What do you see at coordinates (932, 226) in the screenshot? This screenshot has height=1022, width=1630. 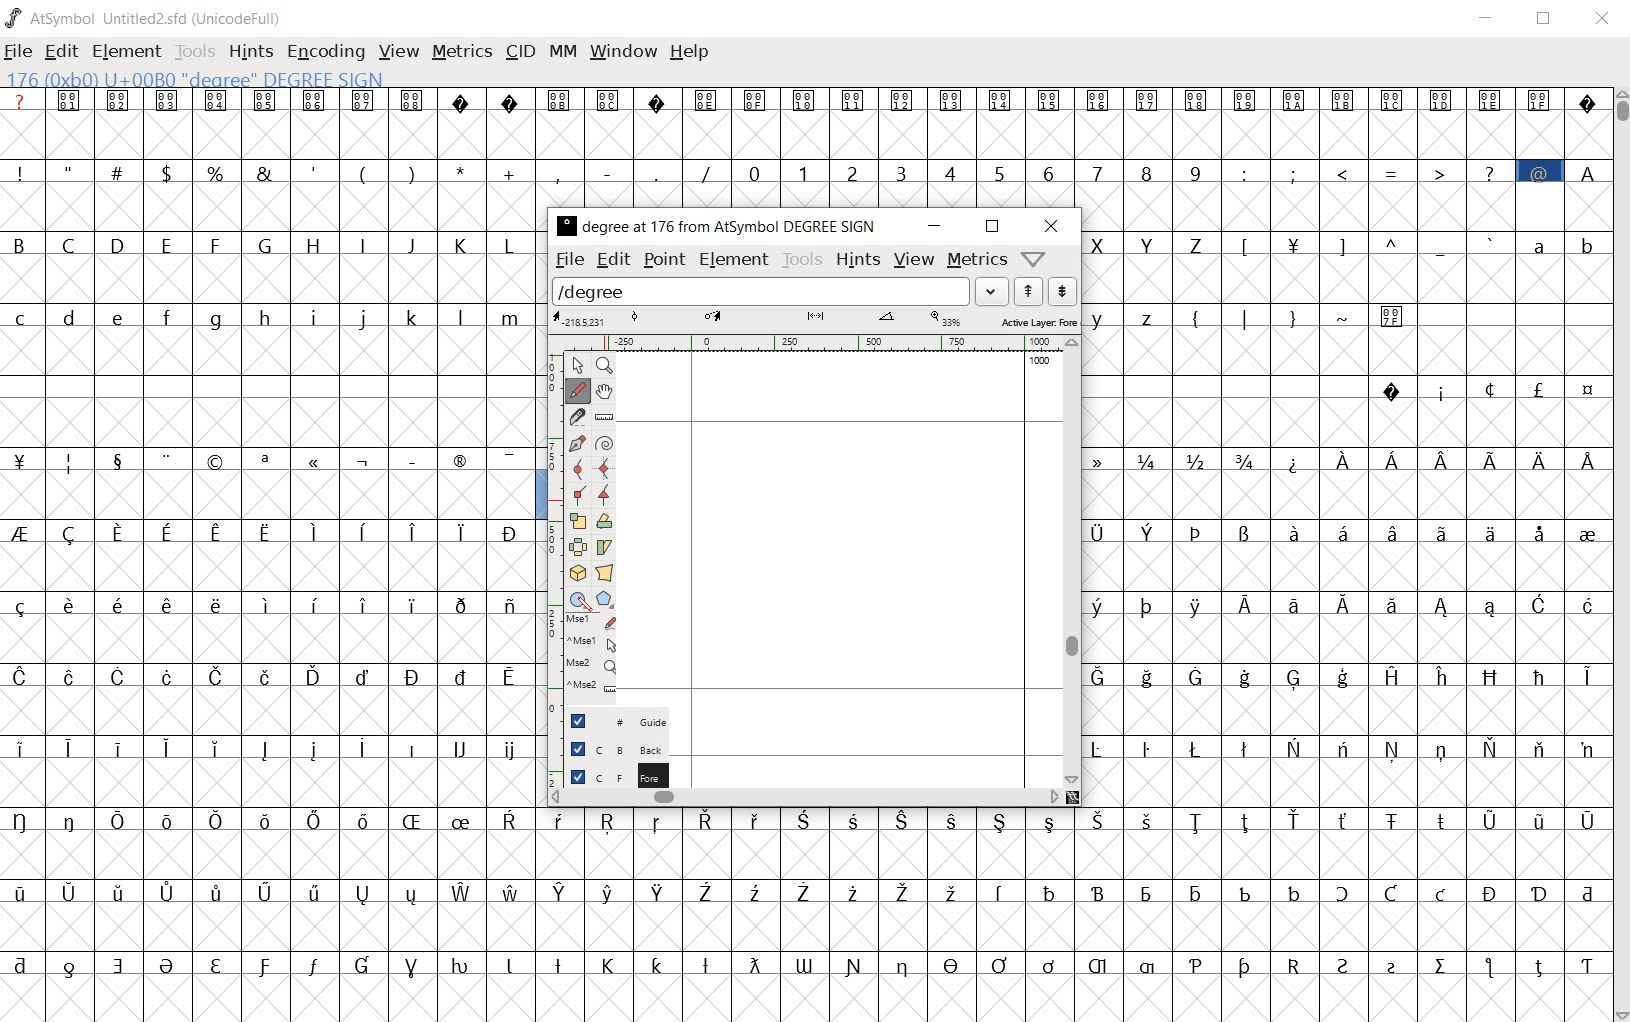 I see `minimize` at bounding box center [932, 226].